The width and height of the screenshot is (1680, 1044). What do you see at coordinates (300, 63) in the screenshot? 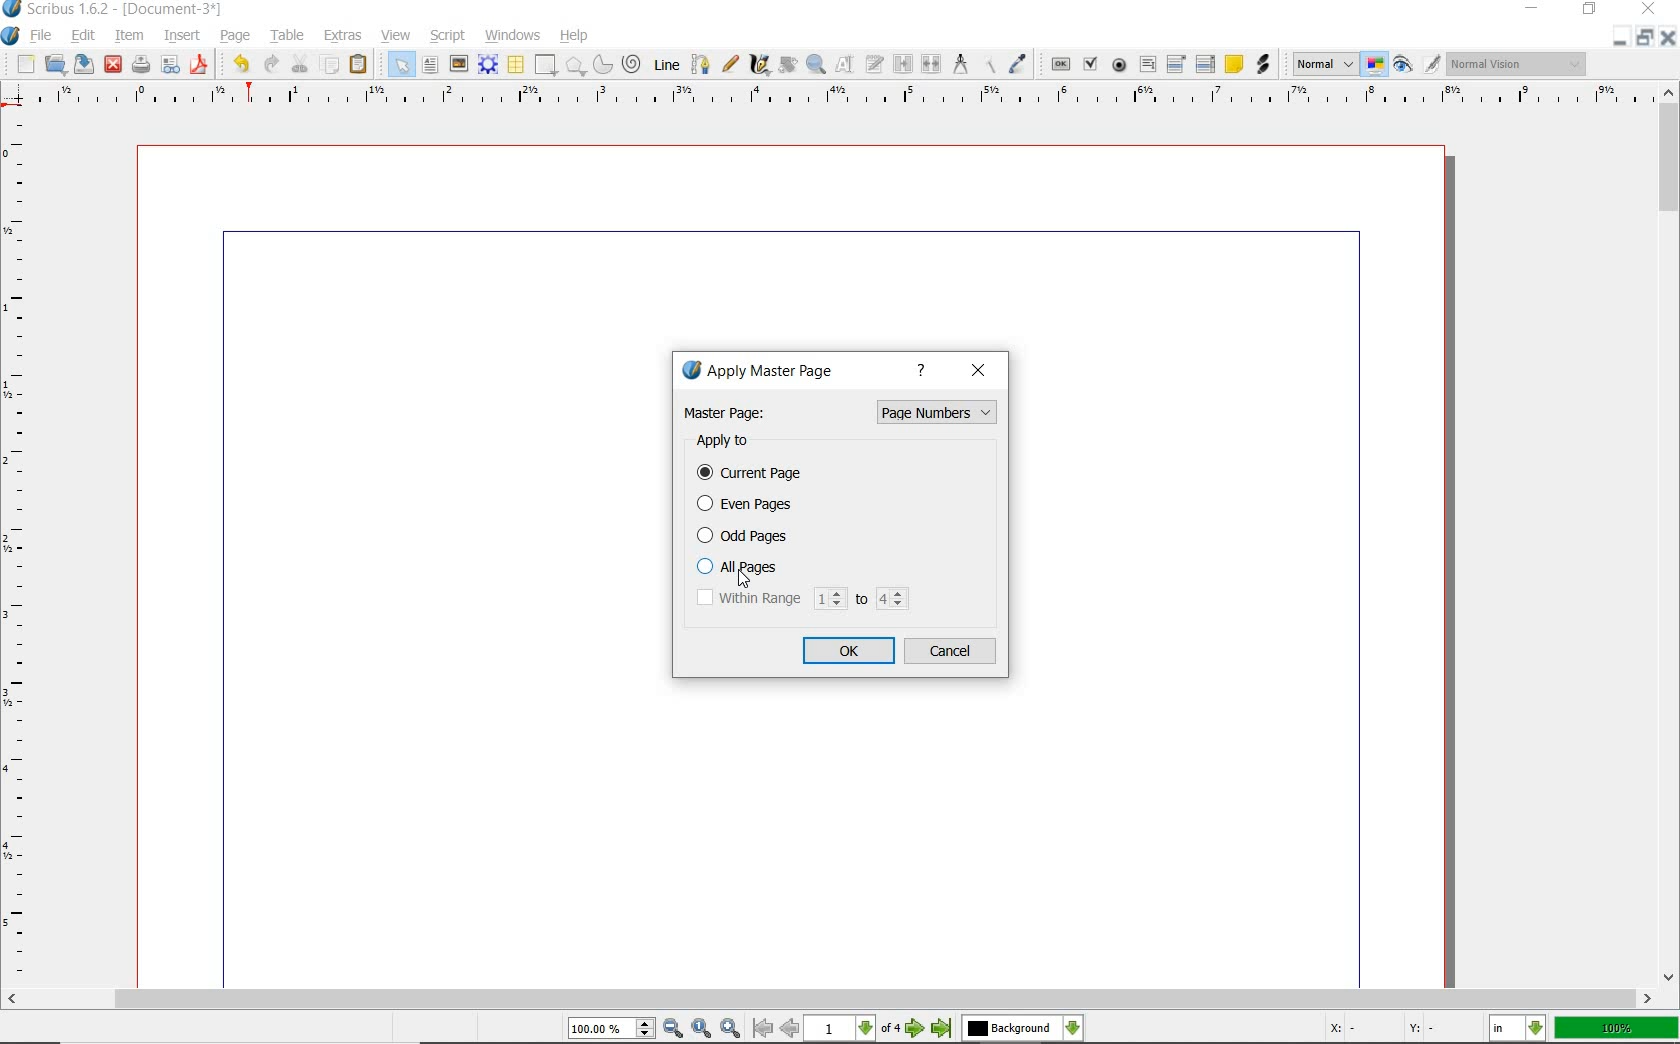
I see `cut` at bounding box center [300, 63].